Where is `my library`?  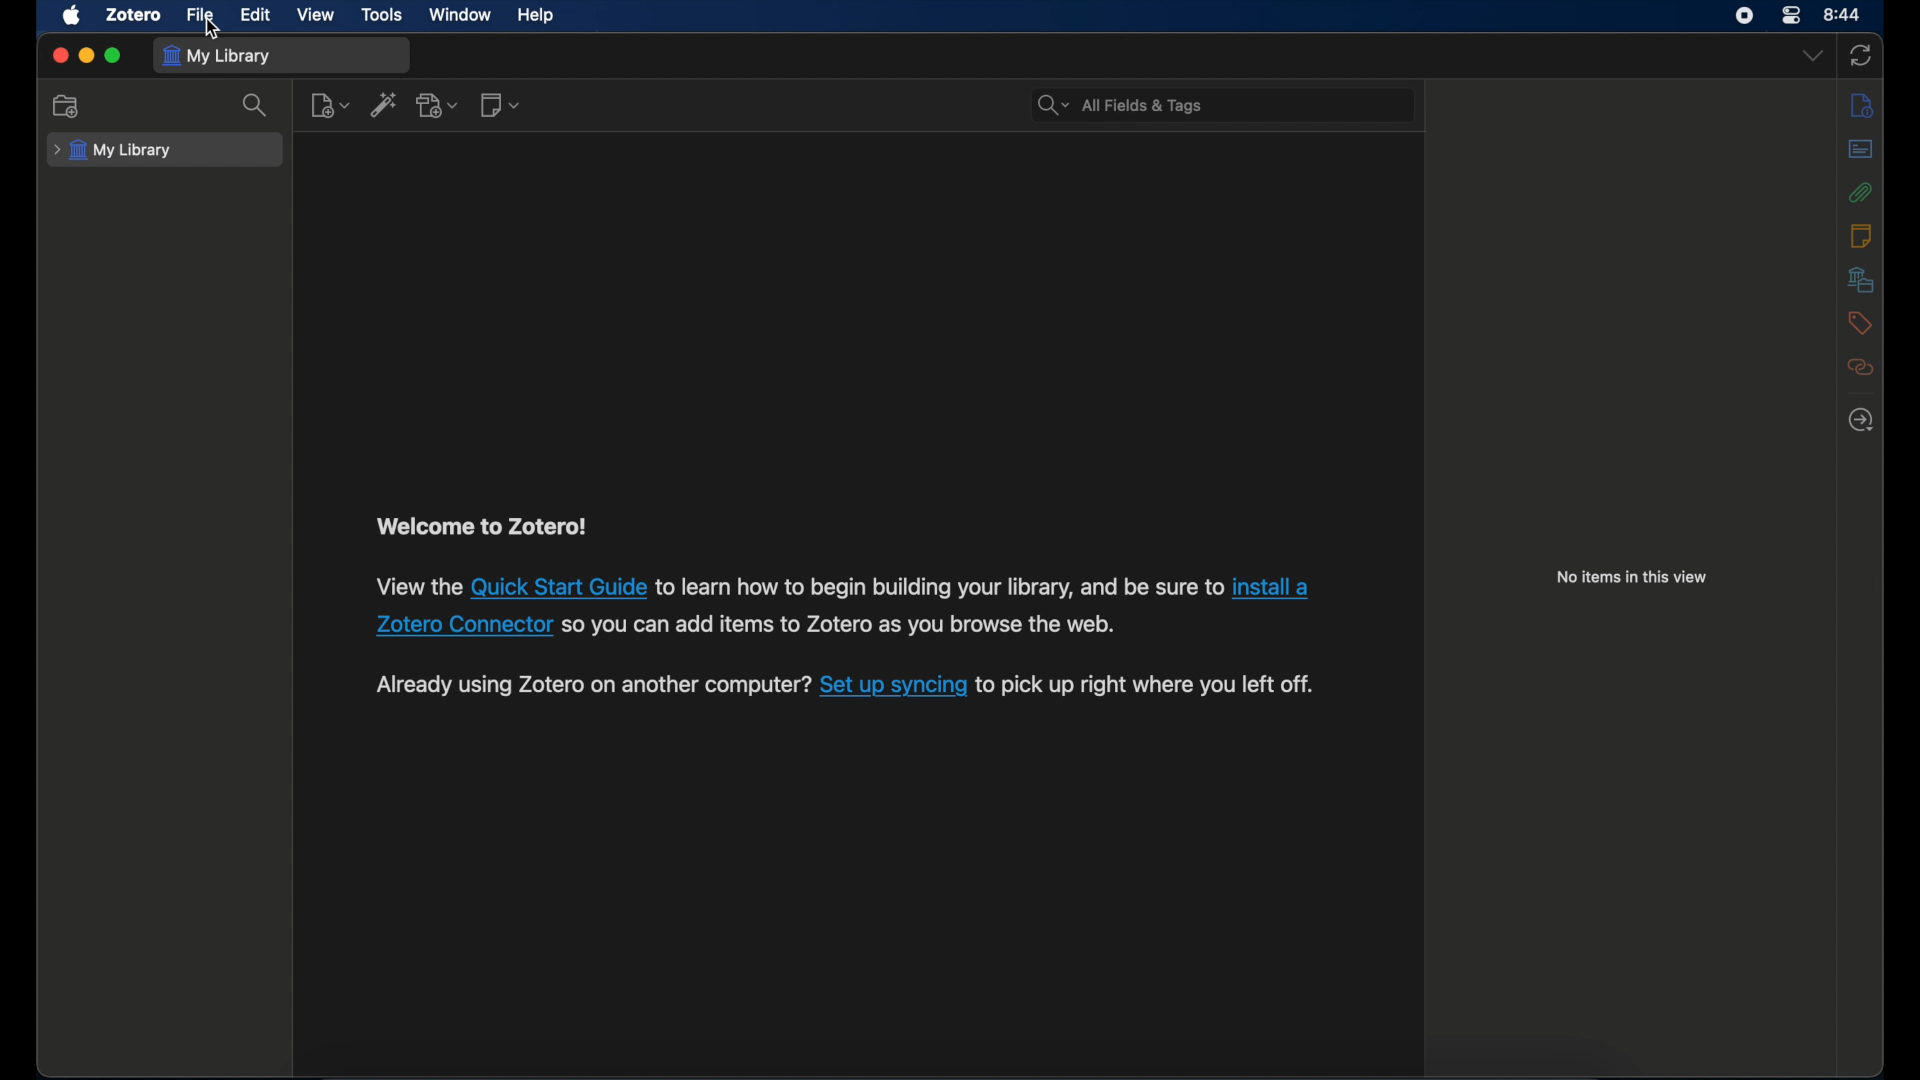 my library is located at coordinates (113, 151).